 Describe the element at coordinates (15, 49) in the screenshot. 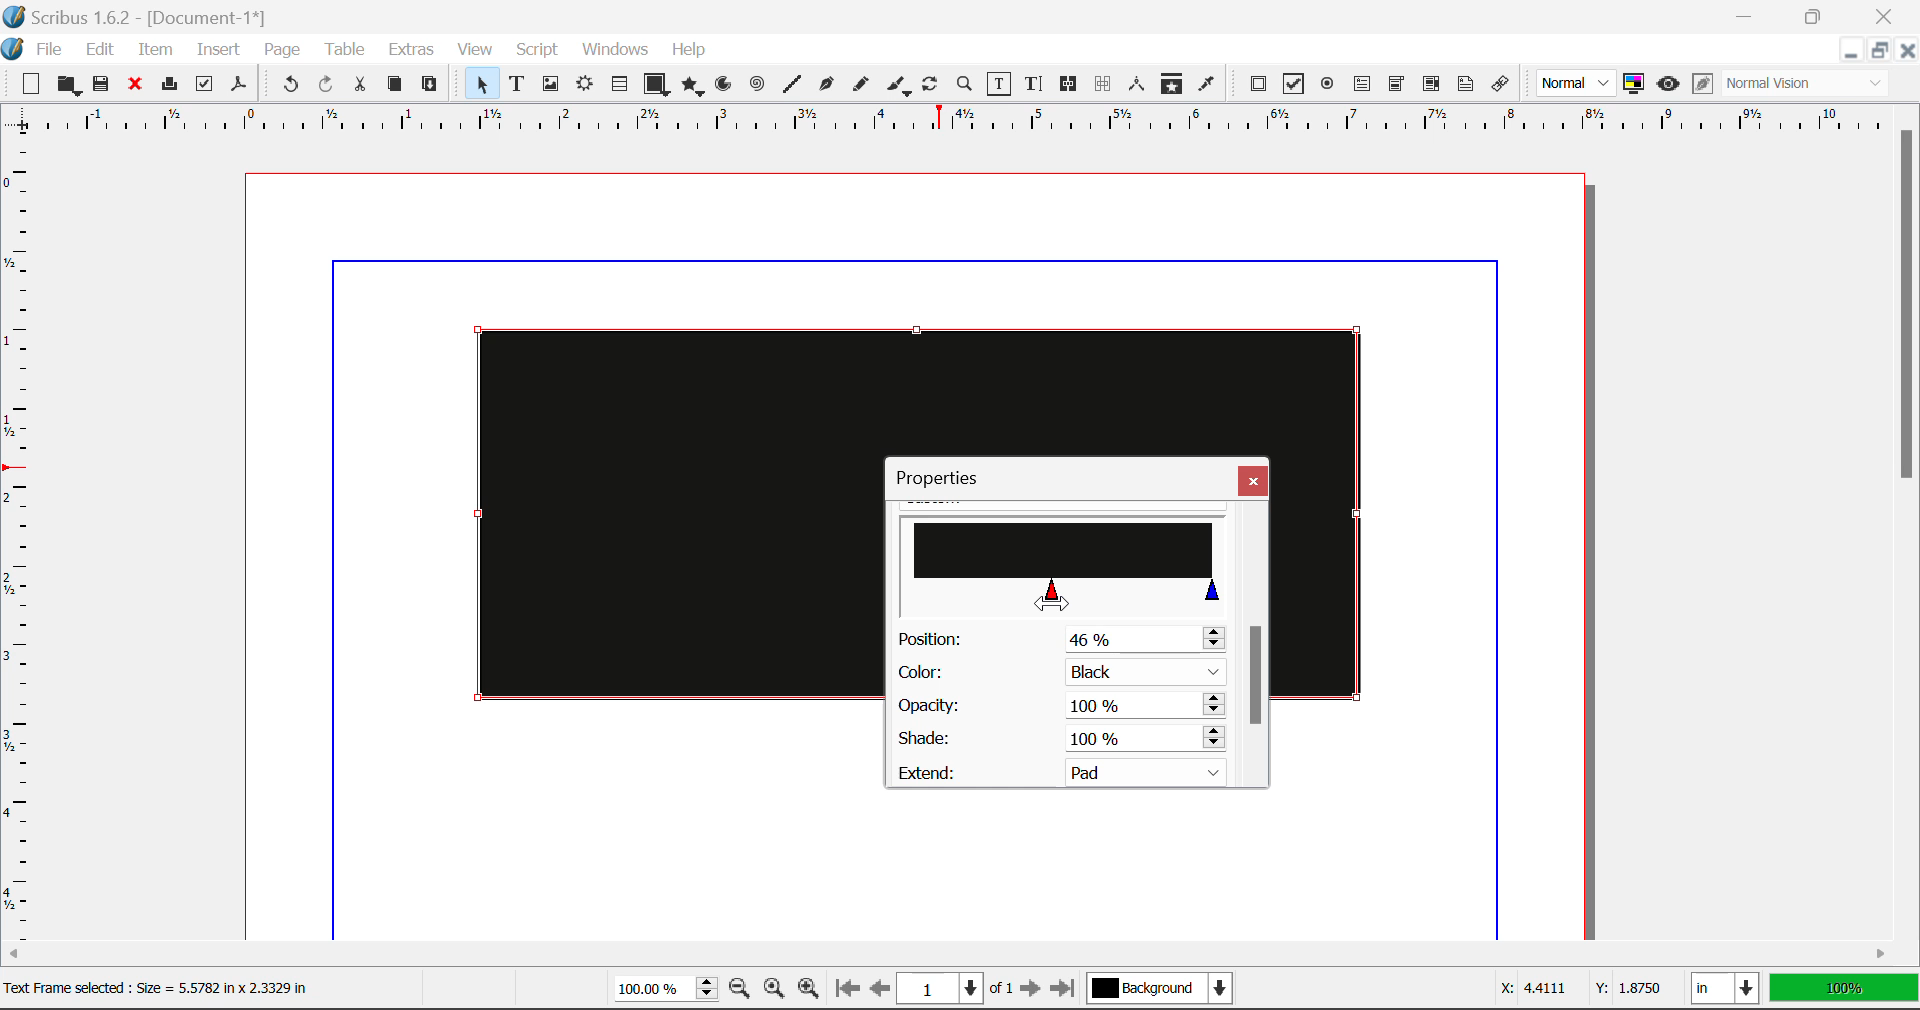

I see `scribus logo` at that location.